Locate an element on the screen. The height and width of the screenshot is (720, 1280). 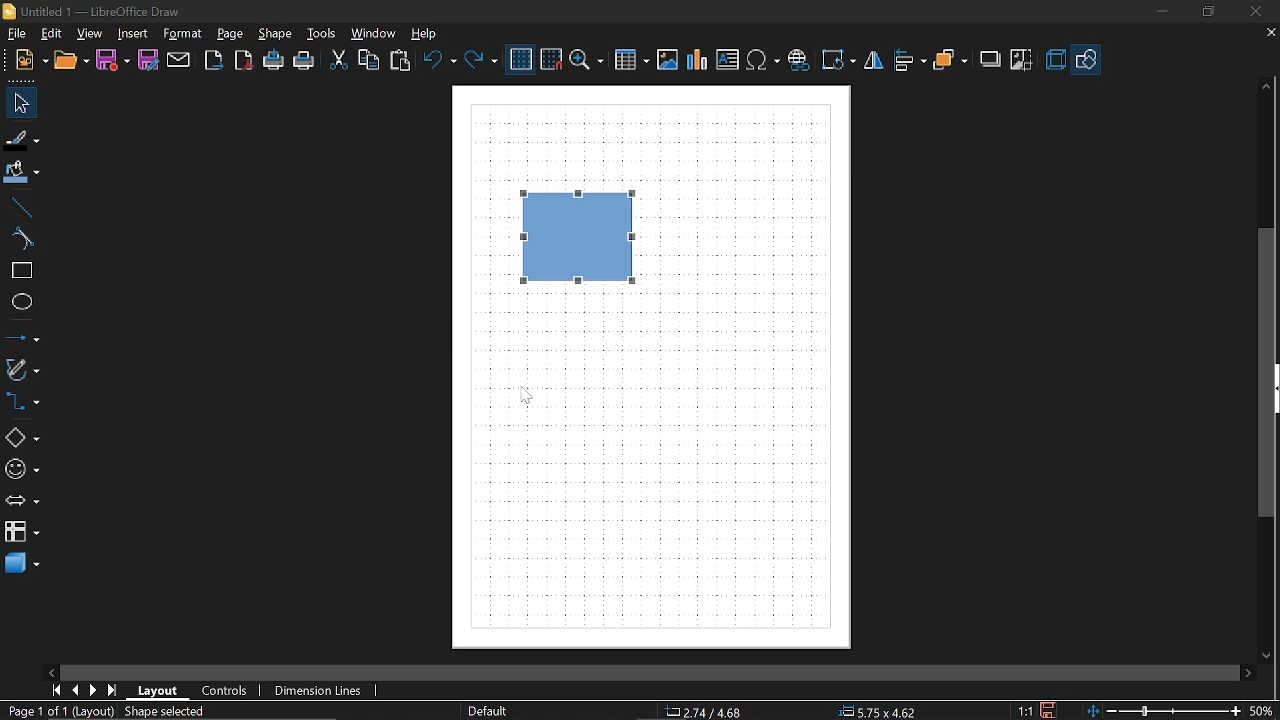
insert table is located at coordinates (631, 61).